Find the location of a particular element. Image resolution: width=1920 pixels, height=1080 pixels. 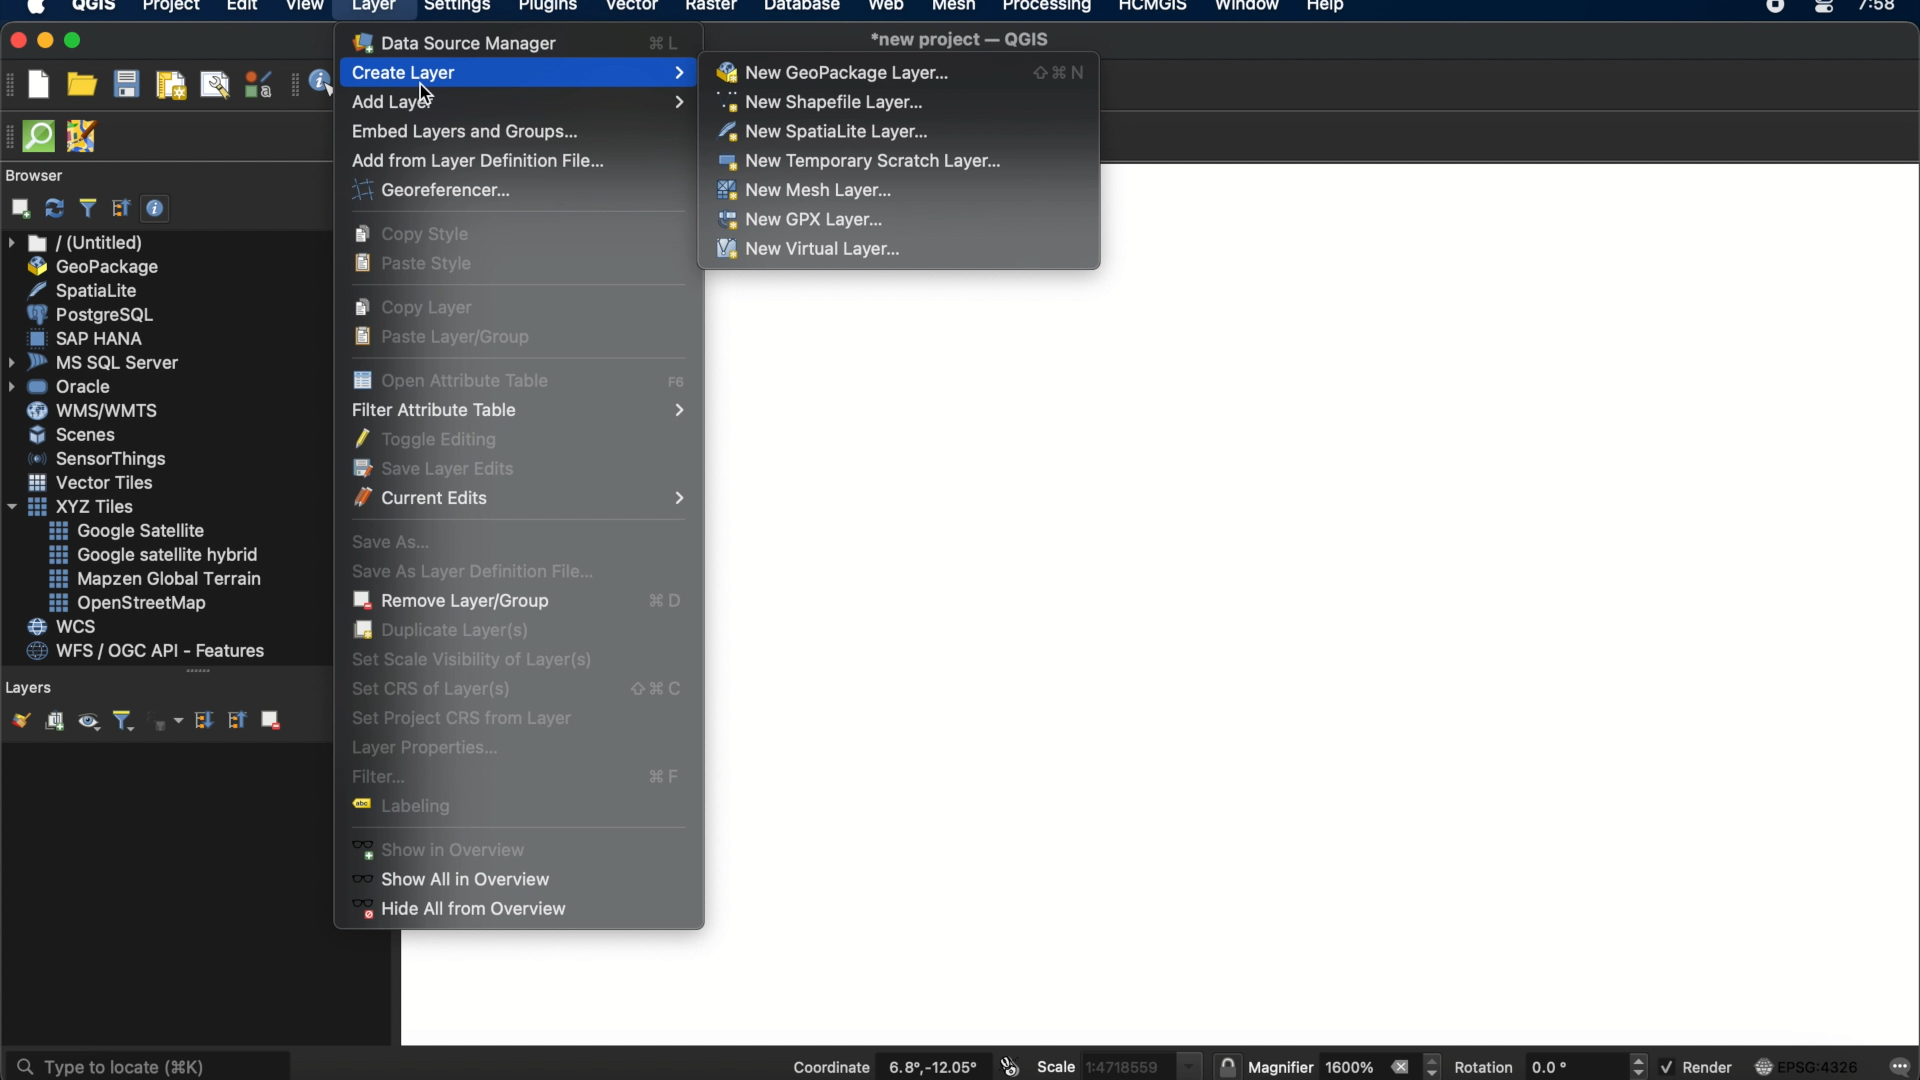

add selected layers is located at coordinates (17, 208).